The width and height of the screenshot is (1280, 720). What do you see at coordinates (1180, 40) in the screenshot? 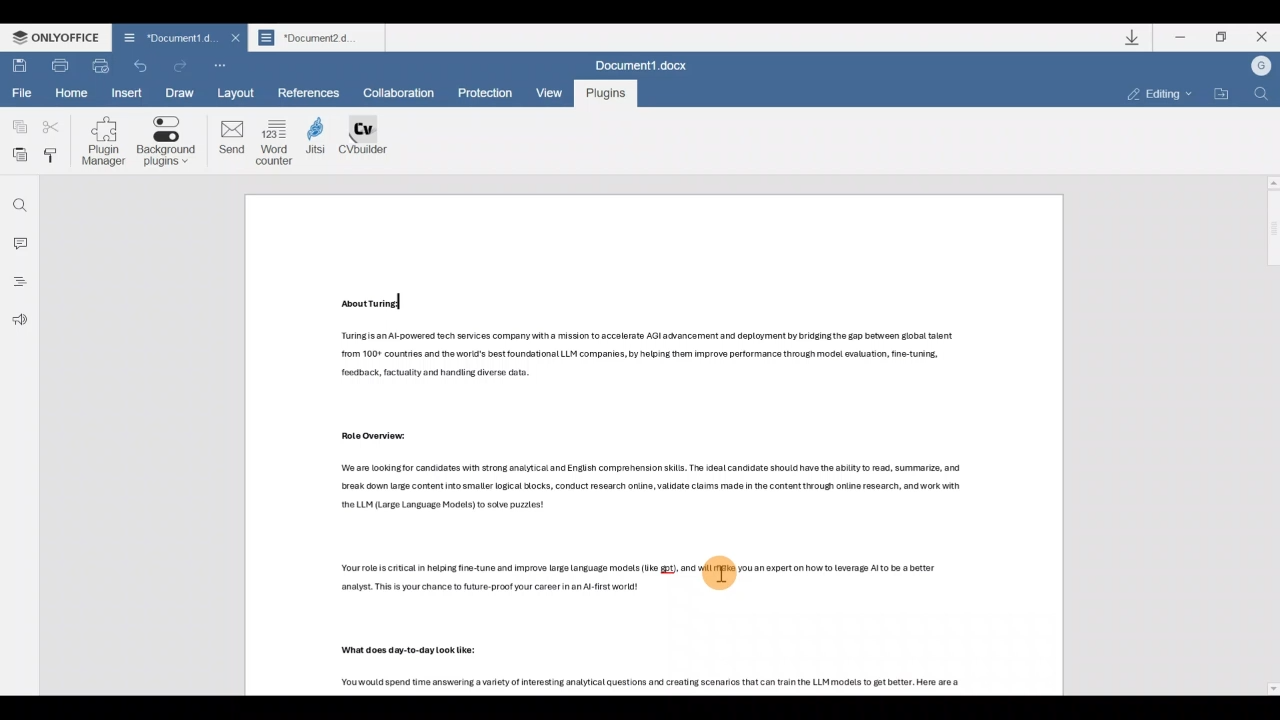
I see `Minimize` at bounding box center [1180, 40].